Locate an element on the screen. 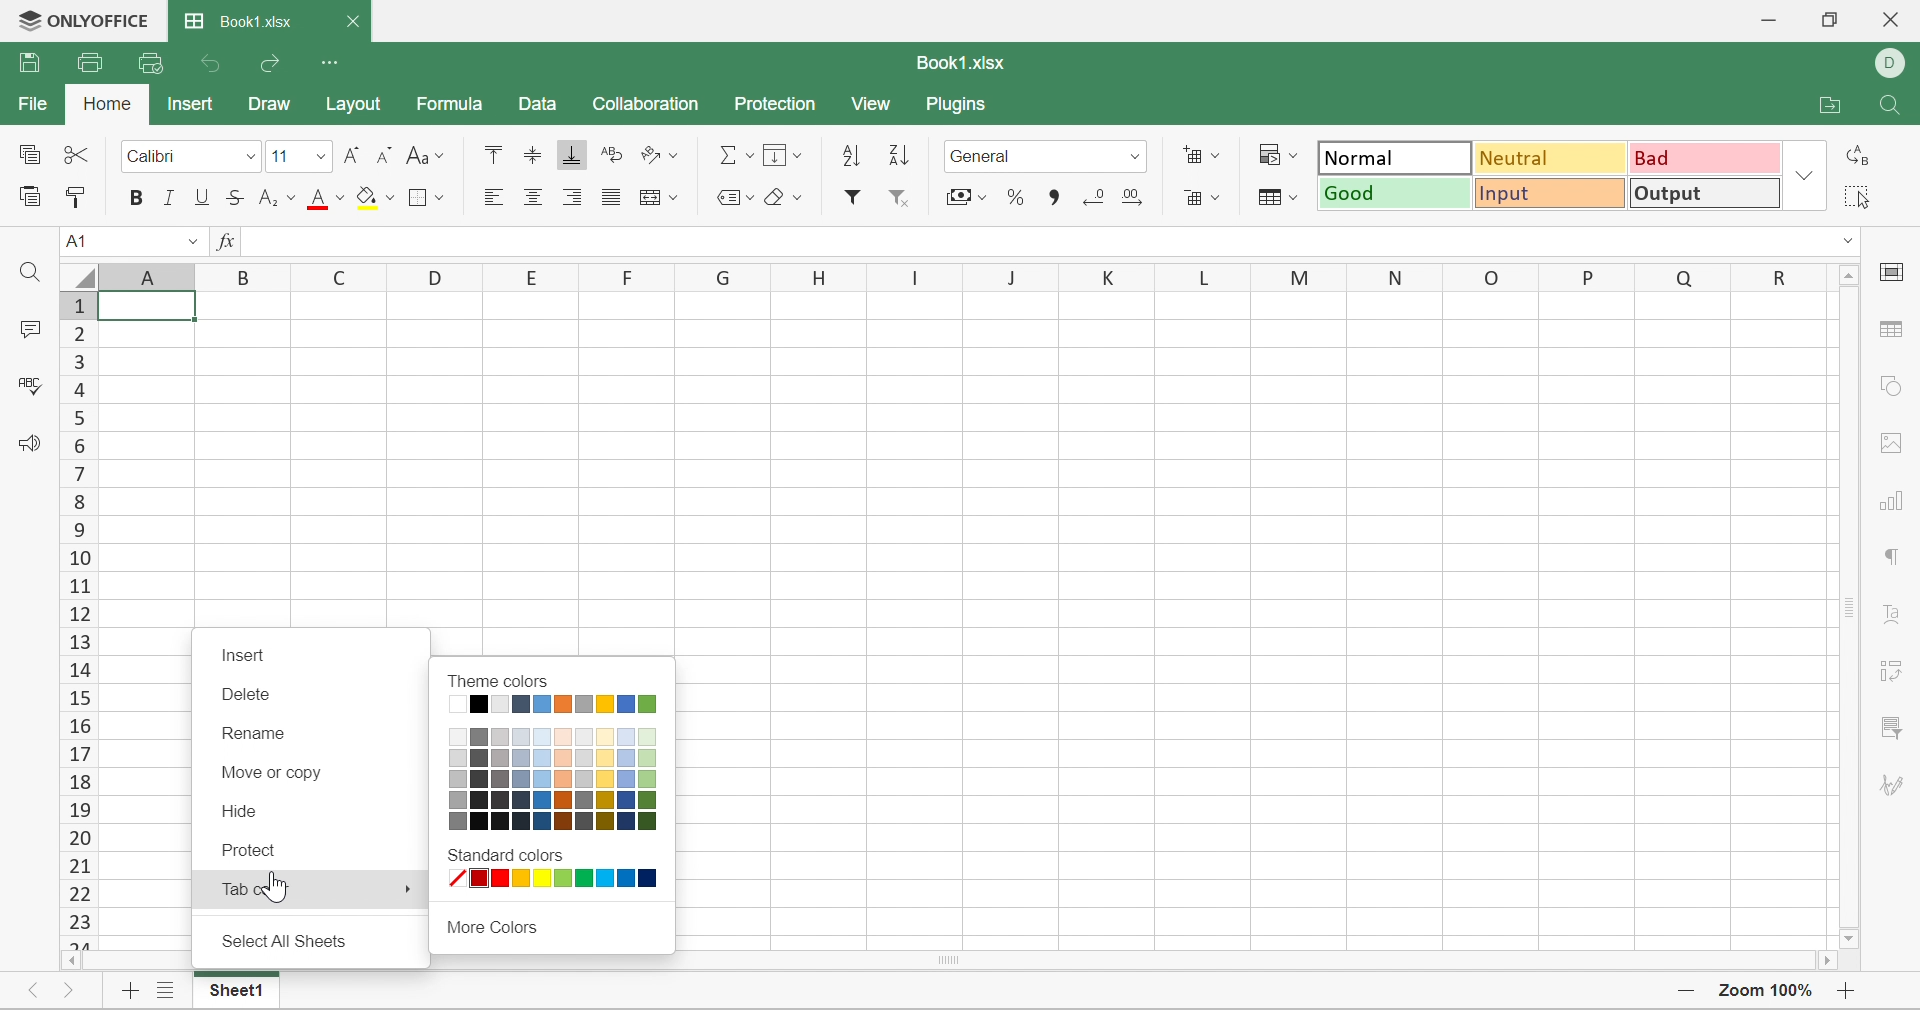  Accounting style is located at coordinates (964, 197).